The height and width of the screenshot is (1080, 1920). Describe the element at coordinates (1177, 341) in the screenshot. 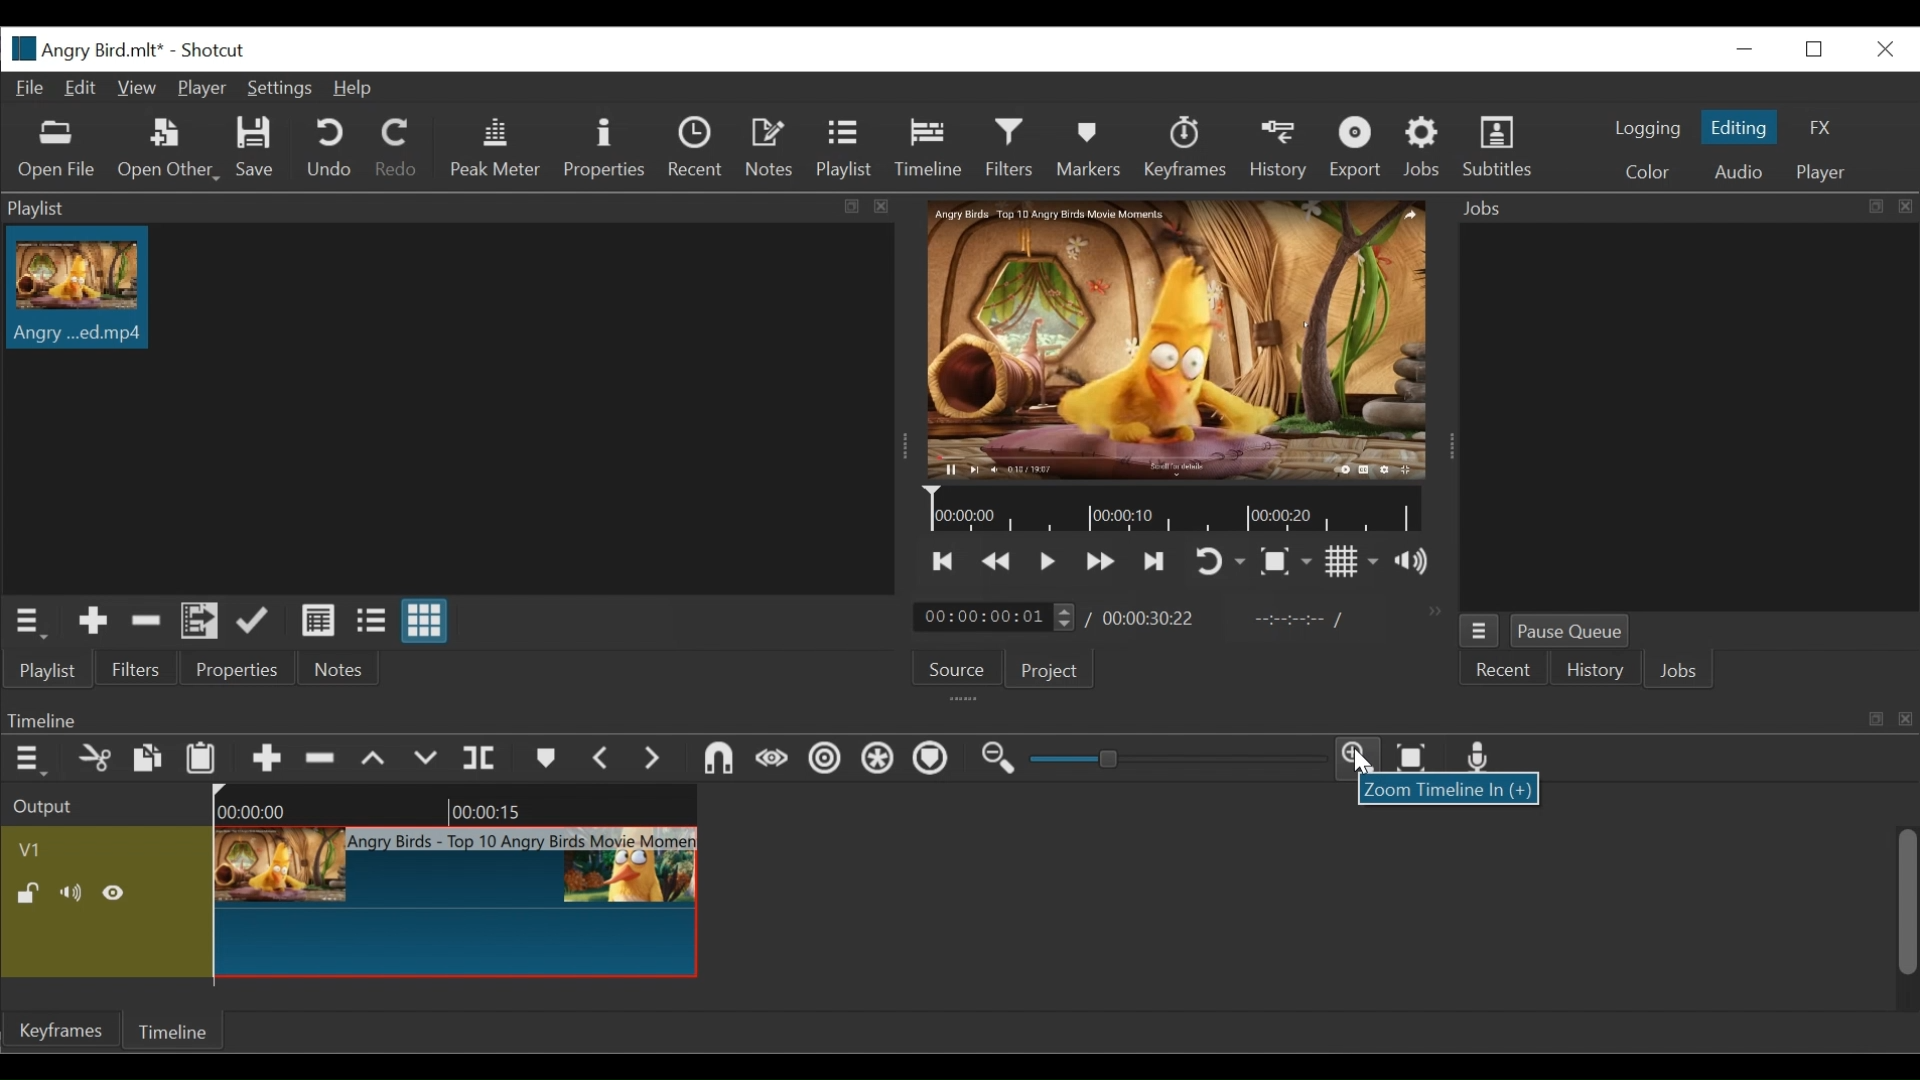

I see `Media viewer` at that location.